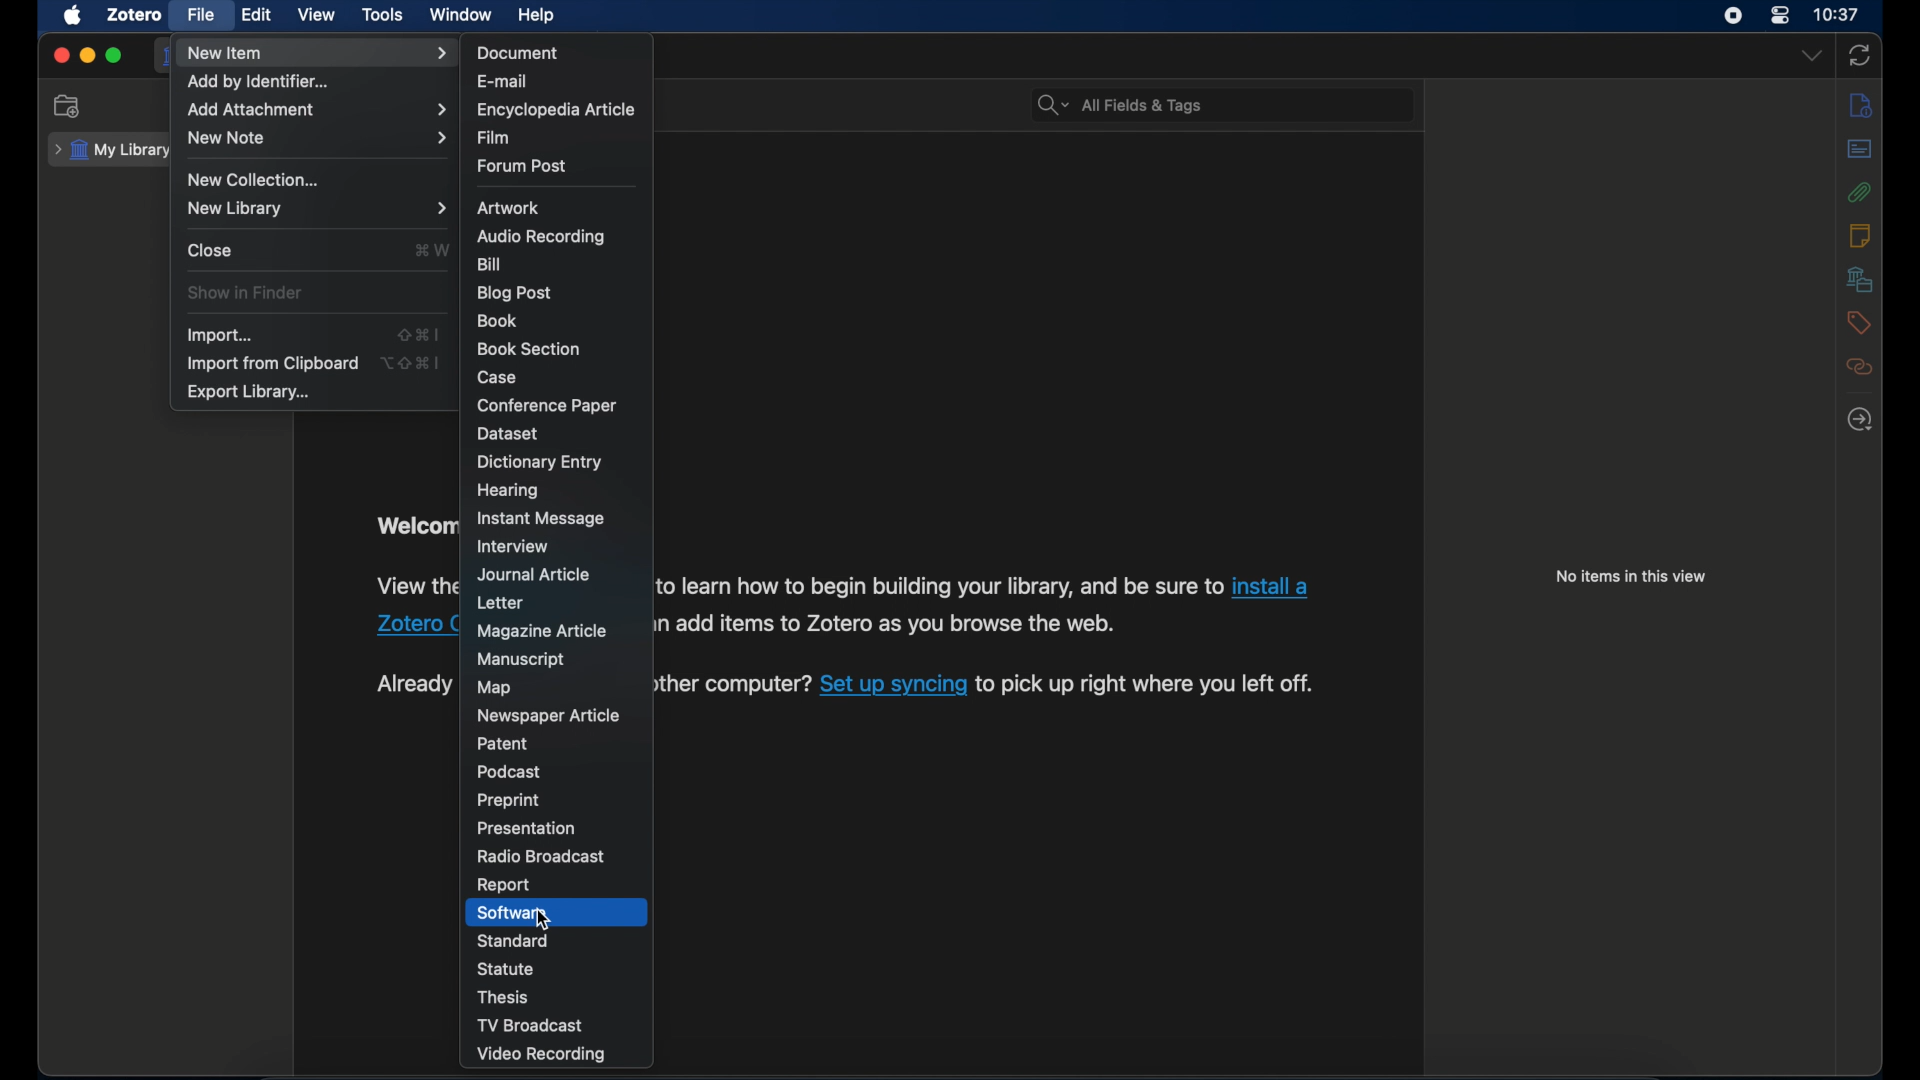 Image resolution: width=1920 pixels, height=1080 pixels. What do you see at coordinates (517, 941) in the screenshot?
I see `standard` at bounding box center [517, 941].